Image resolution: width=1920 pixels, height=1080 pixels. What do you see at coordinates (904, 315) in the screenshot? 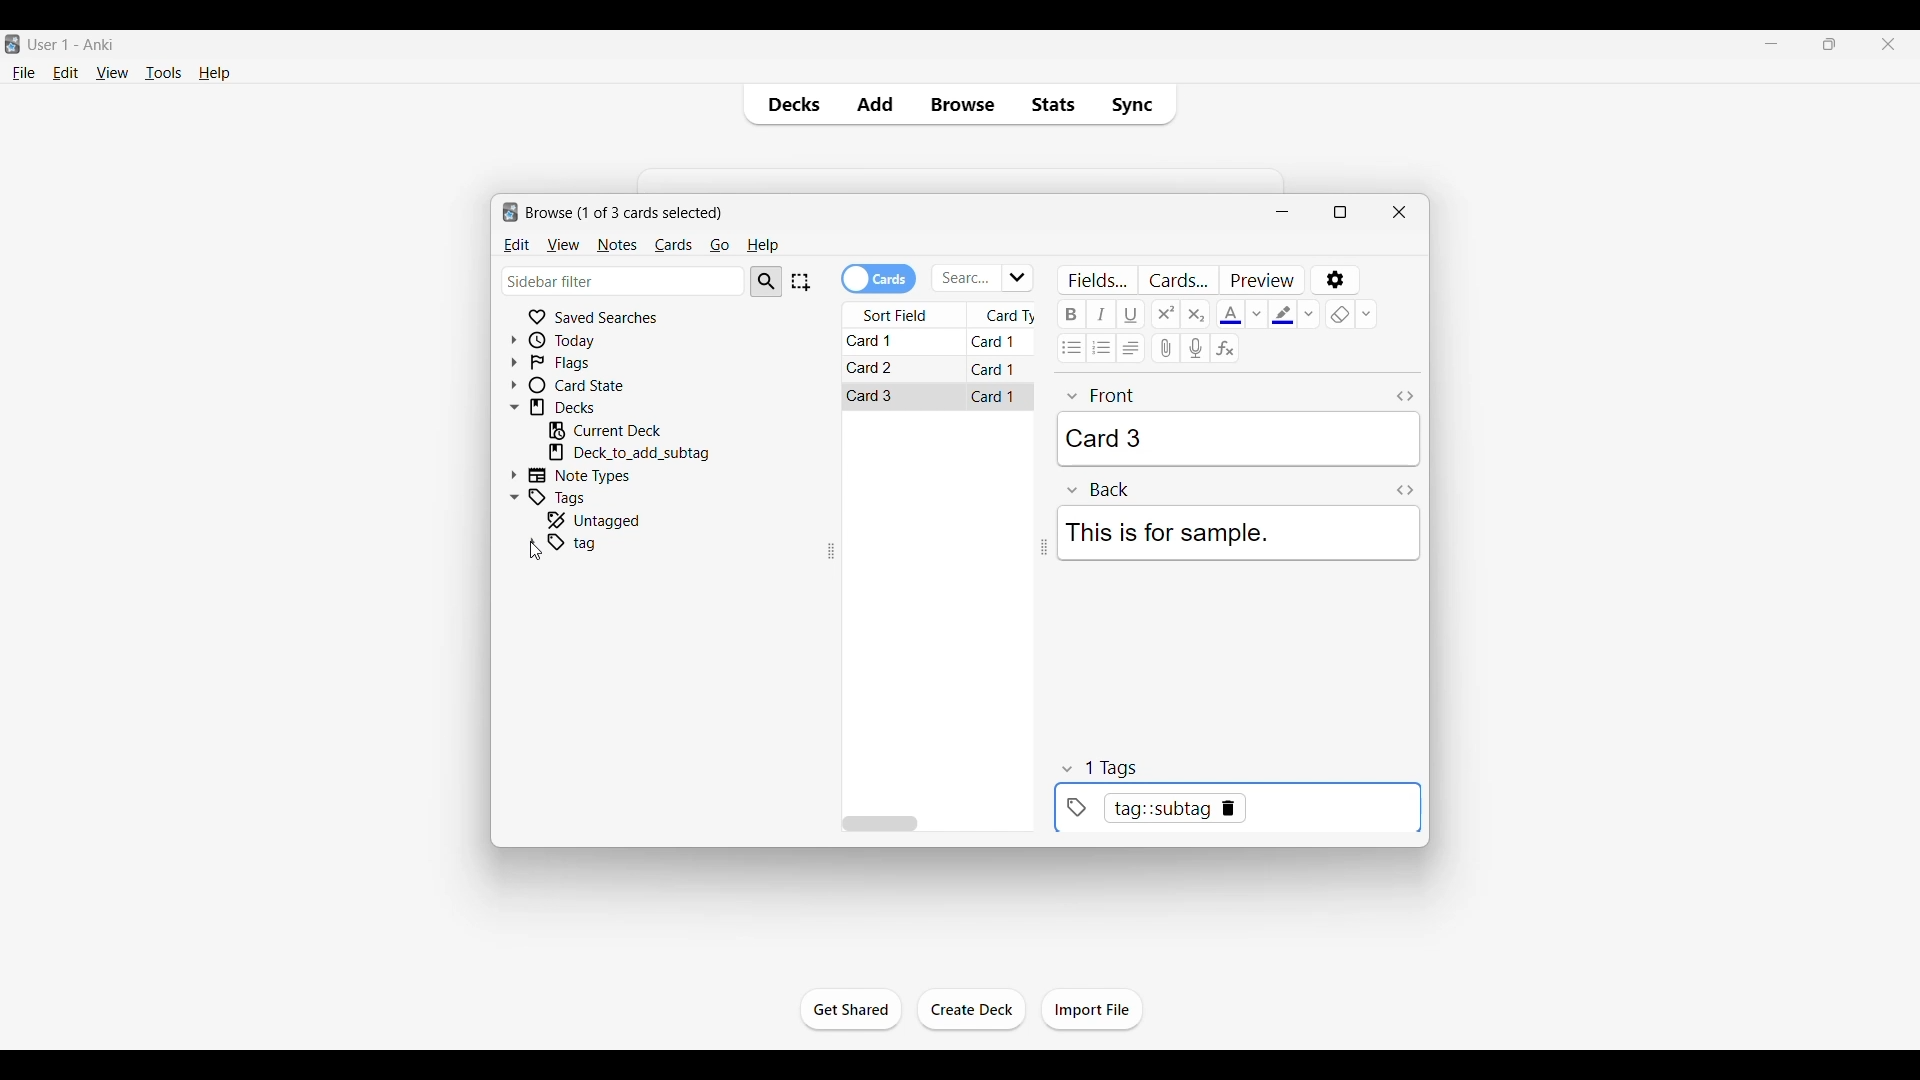
I see `Sort field column` at bounding box center [904, 315].